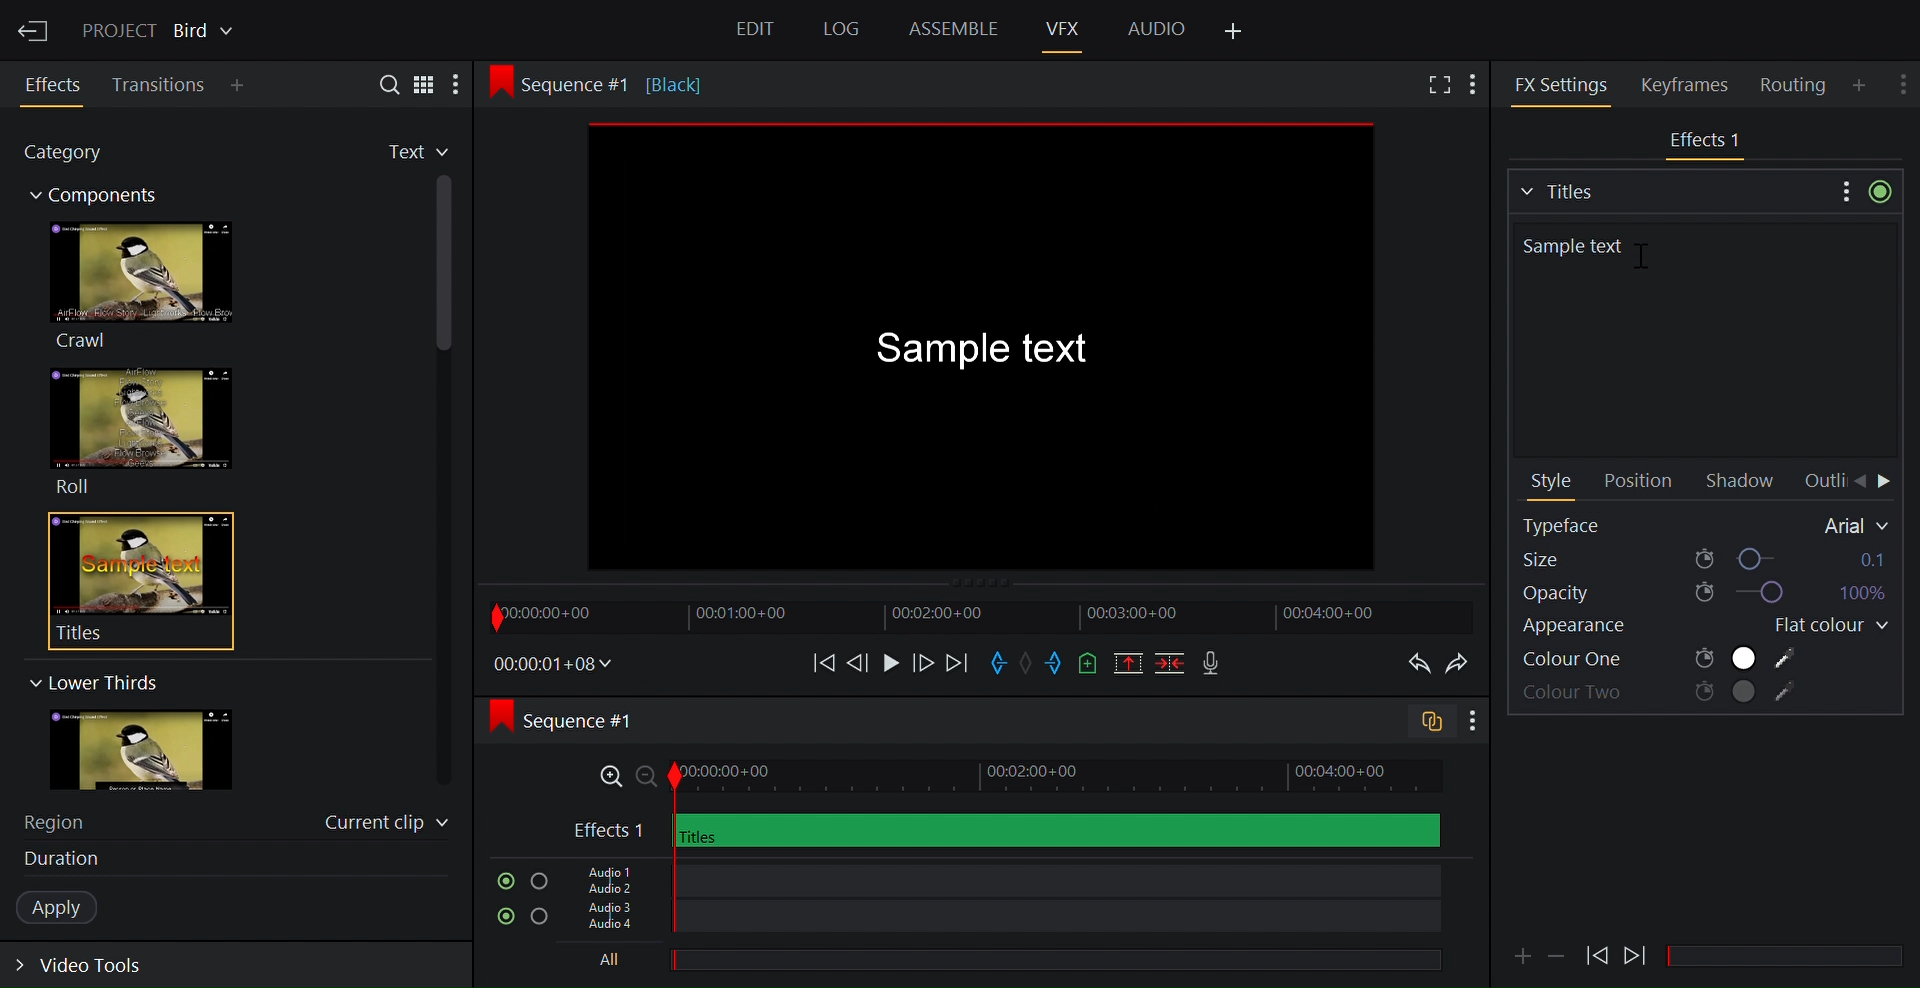 The width and height of the screenshot is (1920, 988). What do you see at coordinates (953, 29) in the screenshot?
I see `Assemble` at bounding box center [953, 29].